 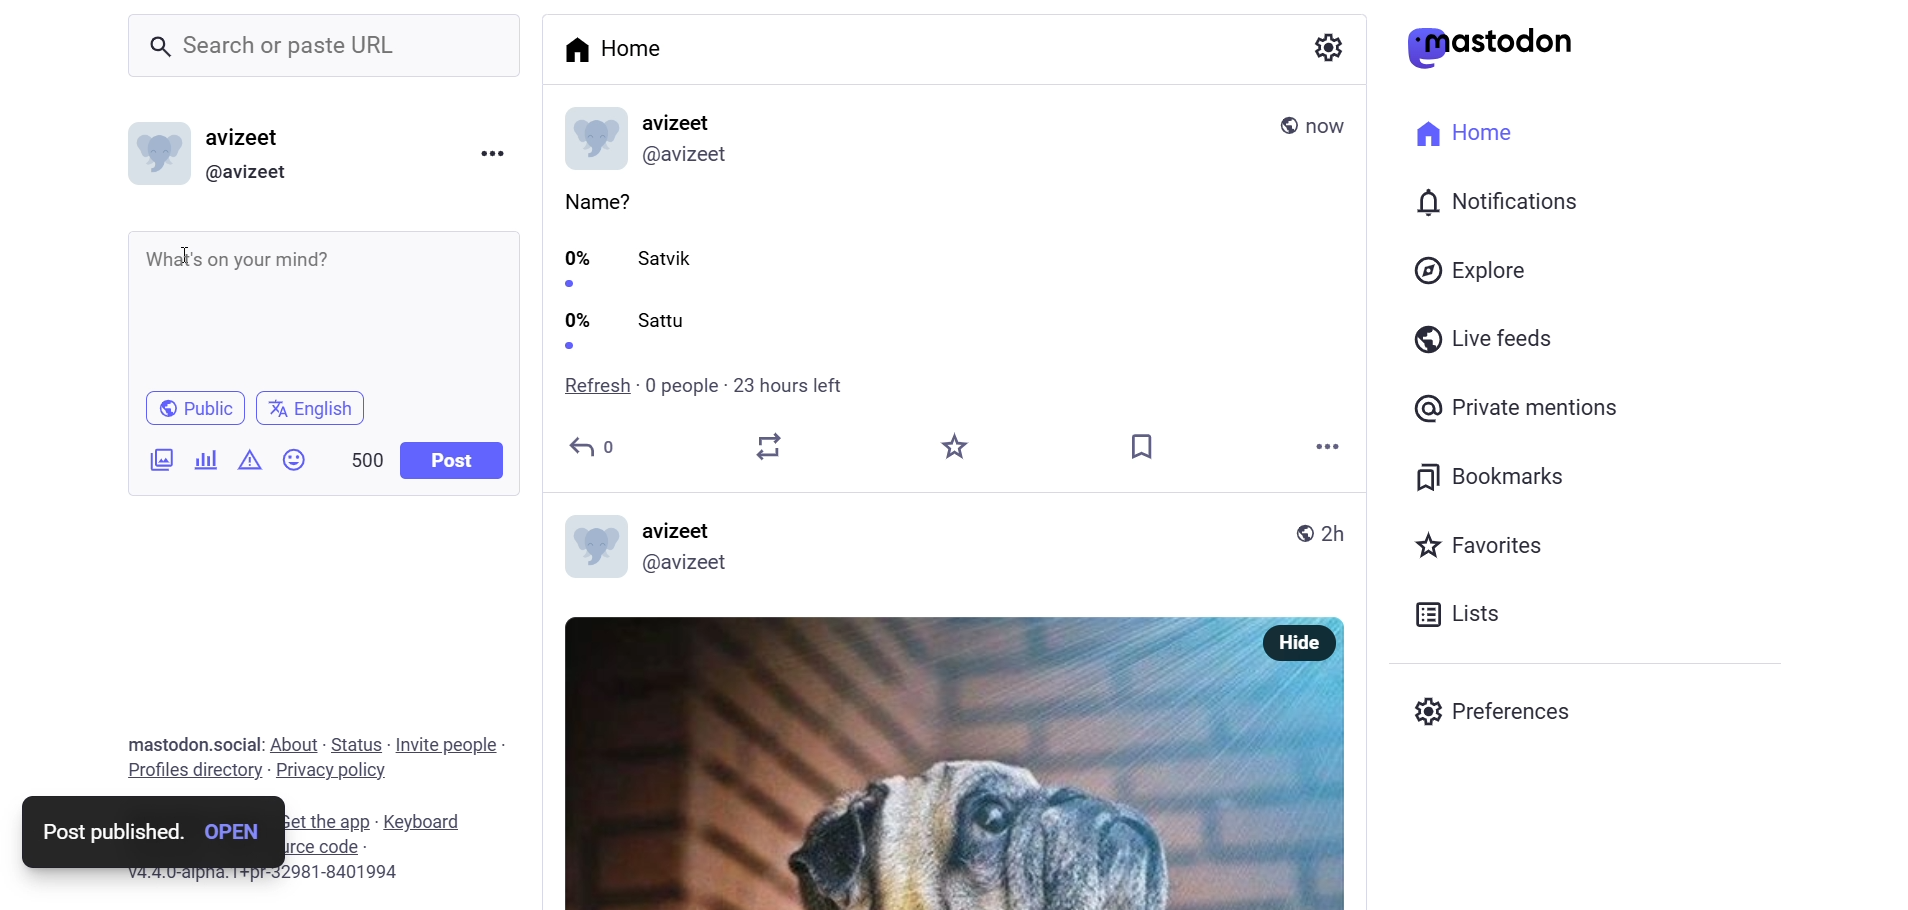 What do you see at coordinates (1332, 534) in the screenshot?
I see `2h` at bounding box center [1332, 534].